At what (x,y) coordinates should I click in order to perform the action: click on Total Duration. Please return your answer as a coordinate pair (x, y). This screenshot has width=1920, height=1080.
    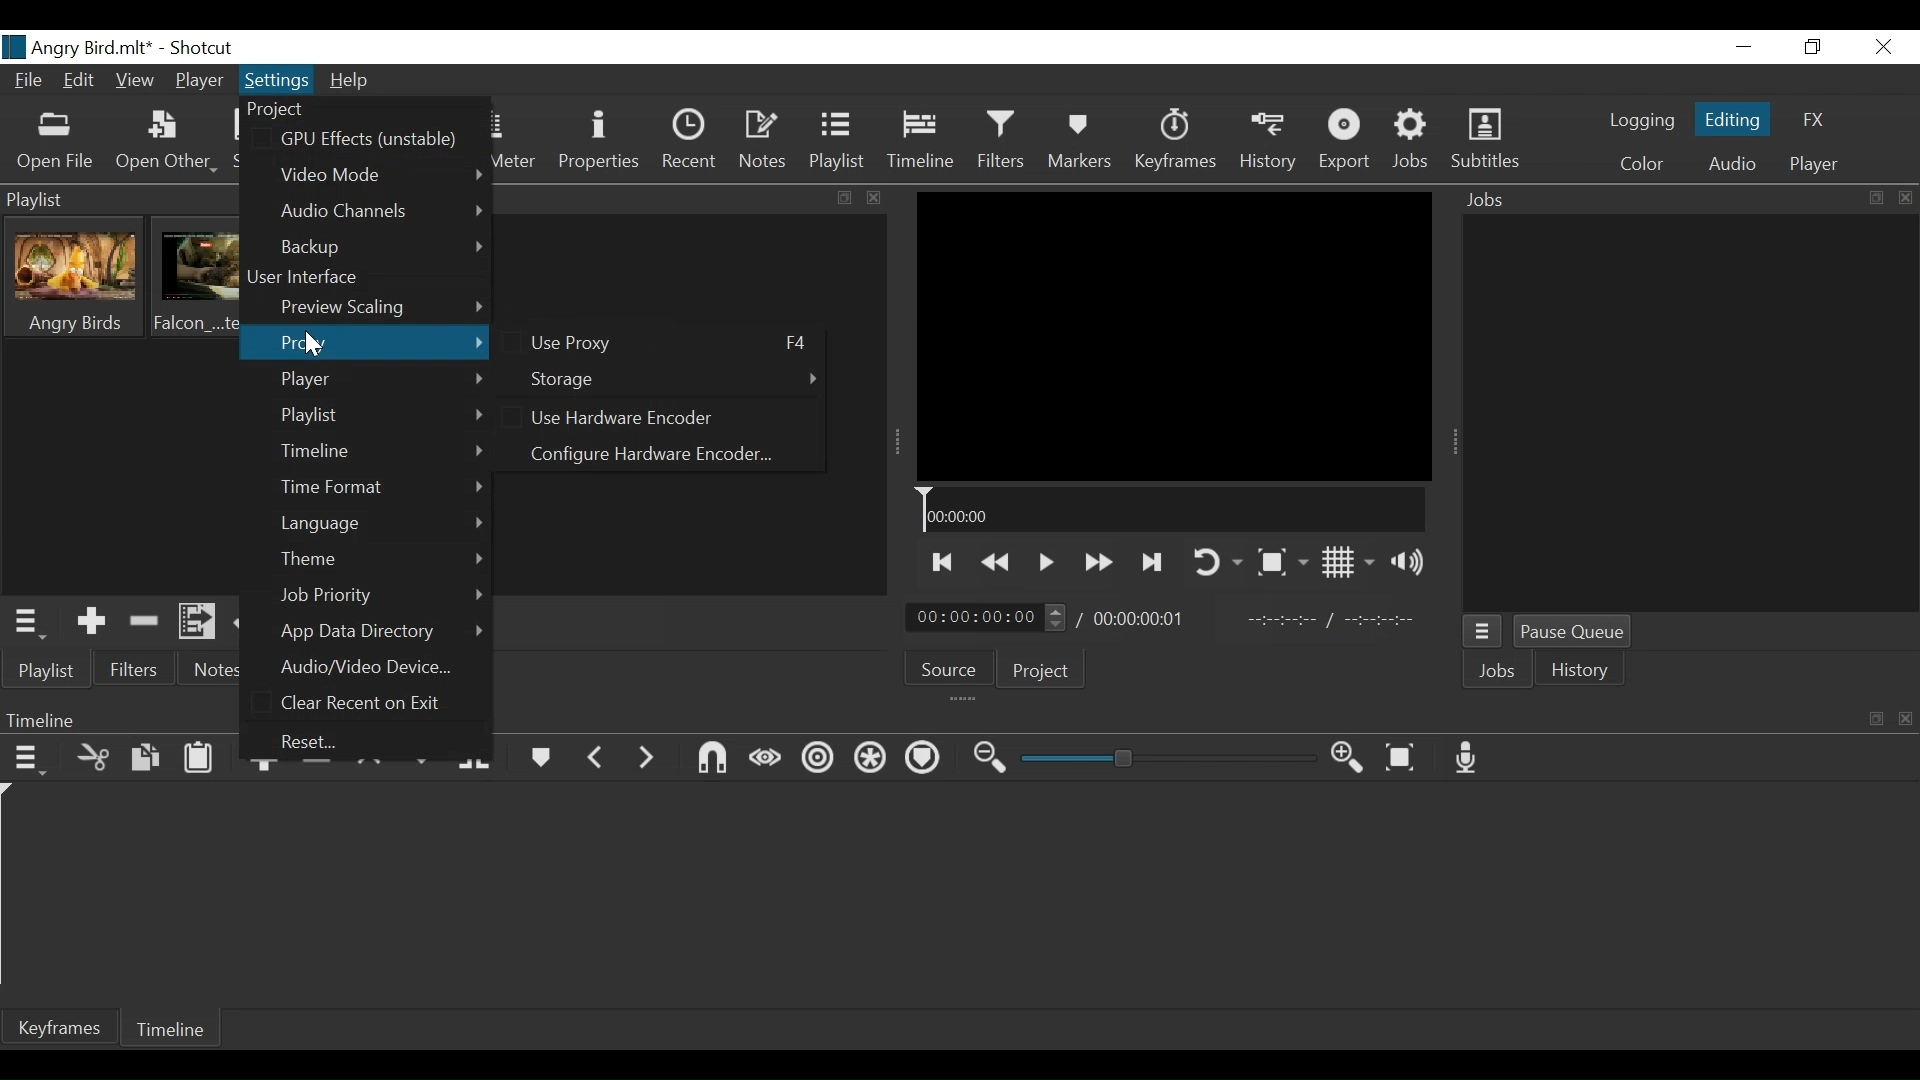
    Looking at the image, I should click on (1141, 619).